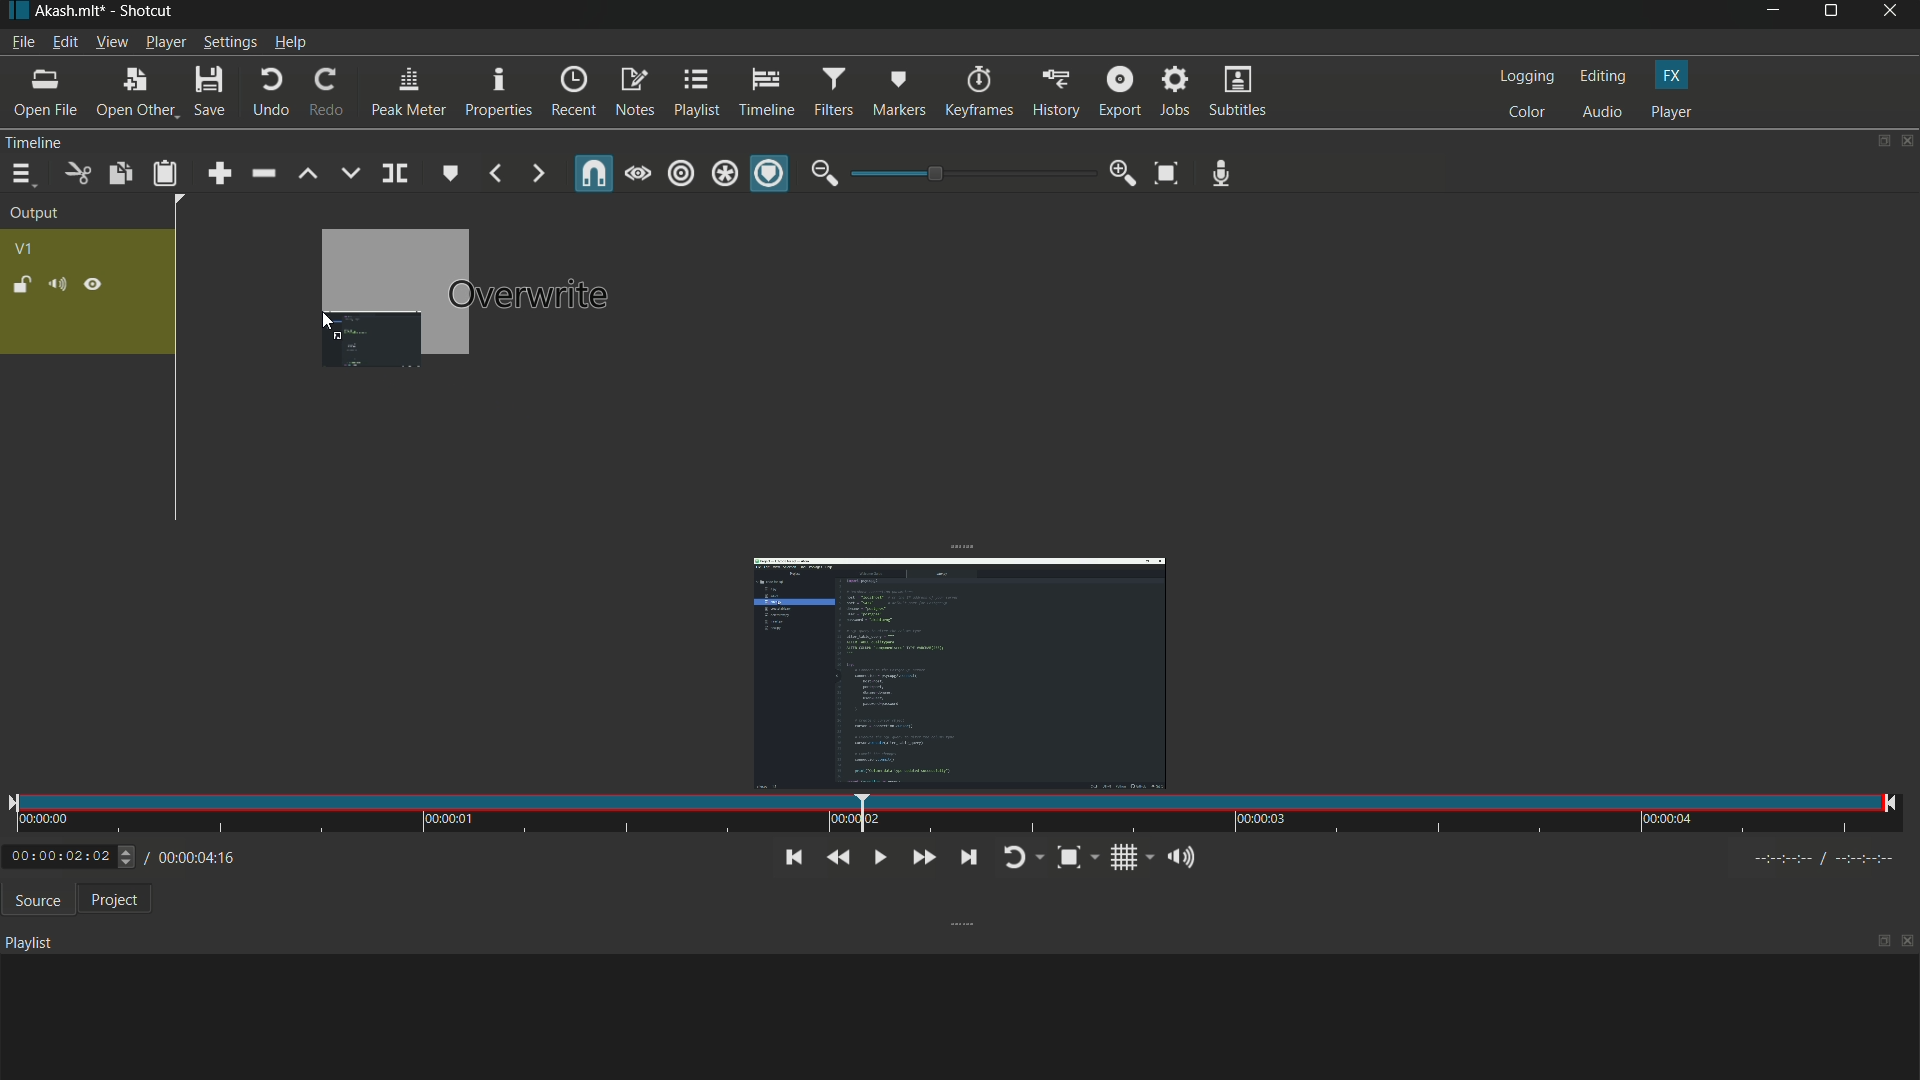 The image size is (1920, 1080). Describe the element at coordinates (131, 93) in the screenshot. I see `open other` at that location.